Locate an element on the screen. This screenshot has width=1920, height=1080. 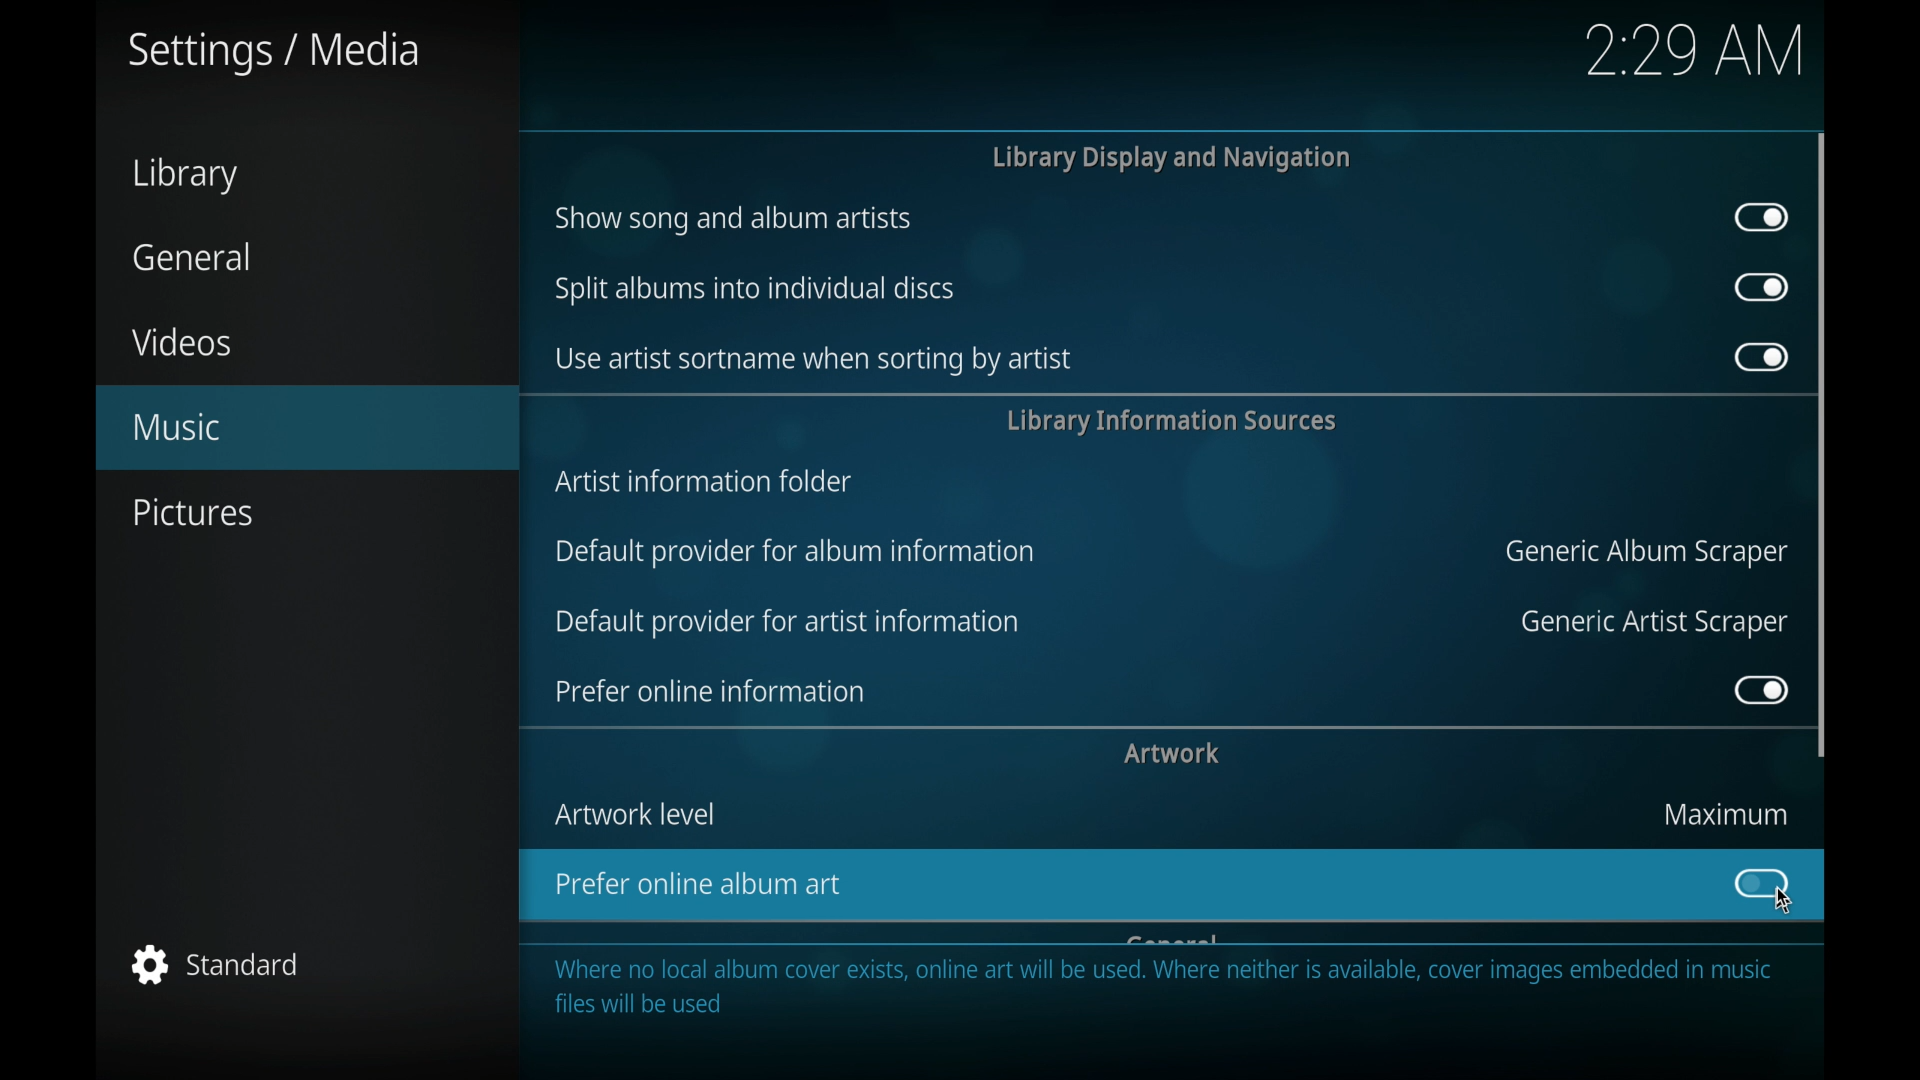
pictures is located at coordinates (191, 512).